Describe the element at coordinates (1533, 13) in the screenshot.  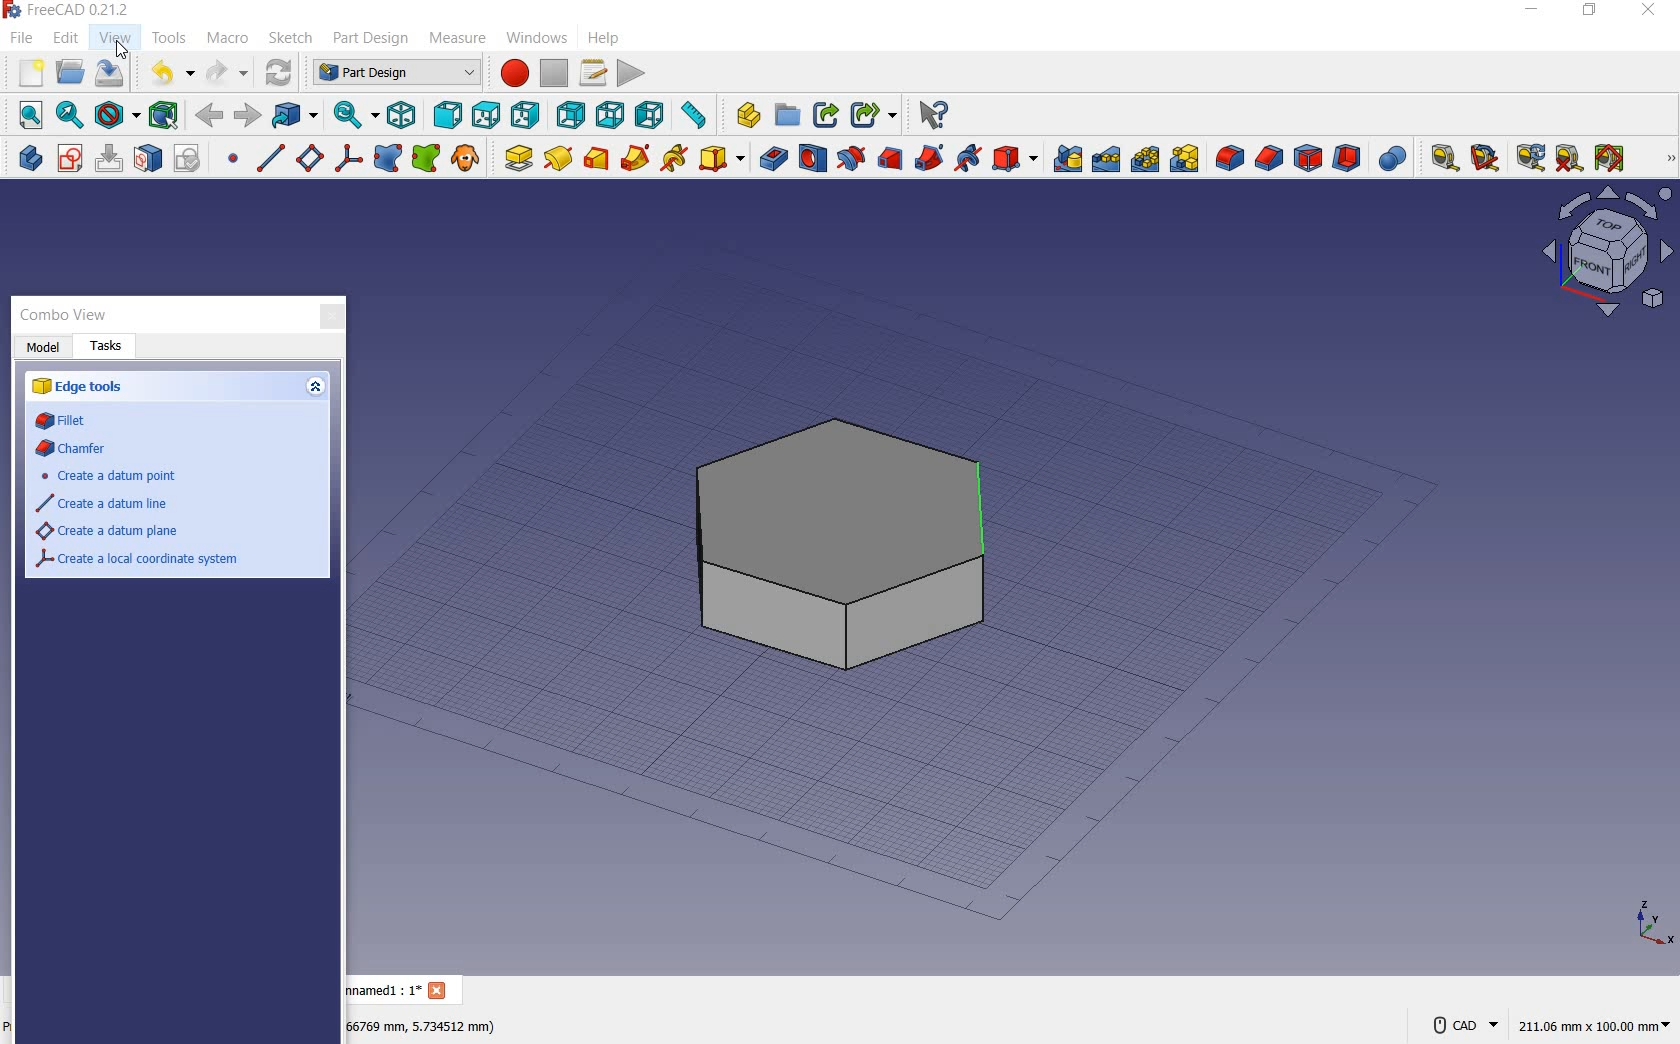
I see `MINIMIZE` at that location.